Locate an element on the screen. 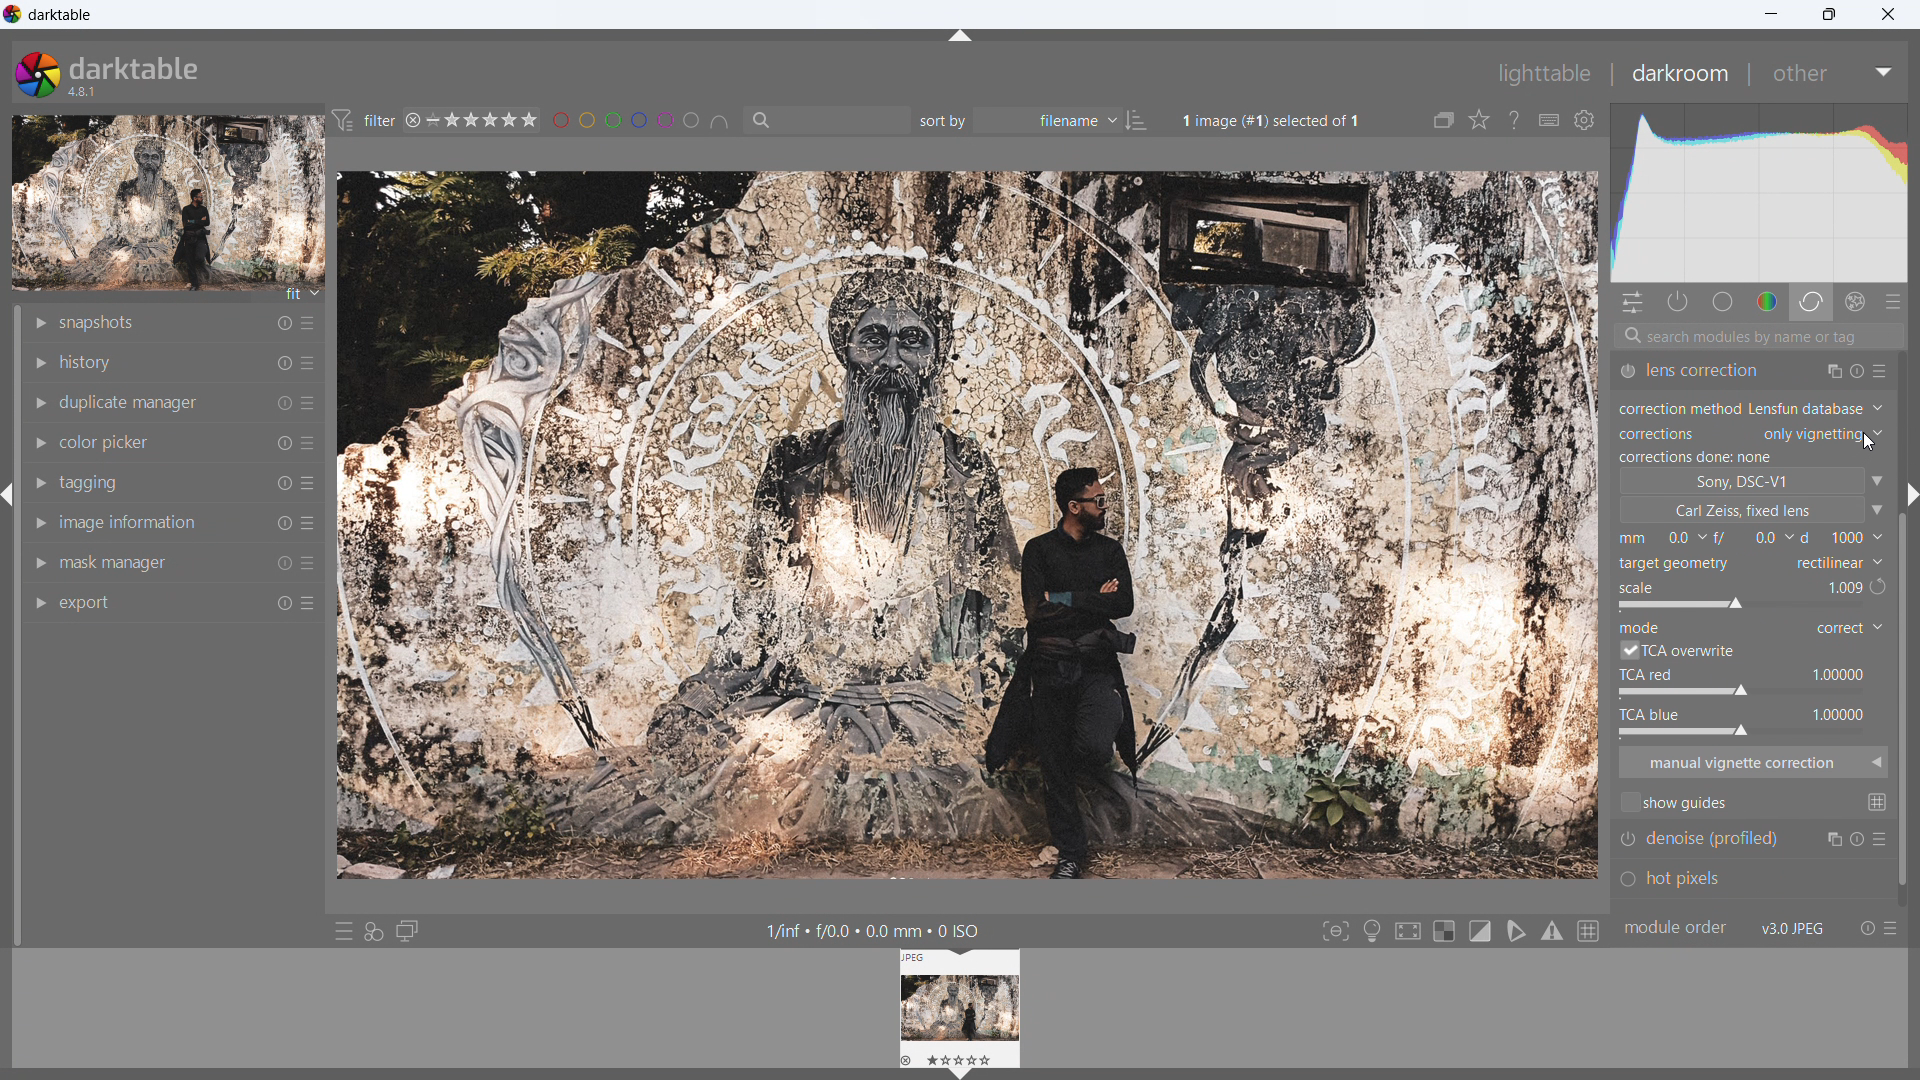 This screenshot has width=1920, height=1080. base is located at coordinates (1724, 302).